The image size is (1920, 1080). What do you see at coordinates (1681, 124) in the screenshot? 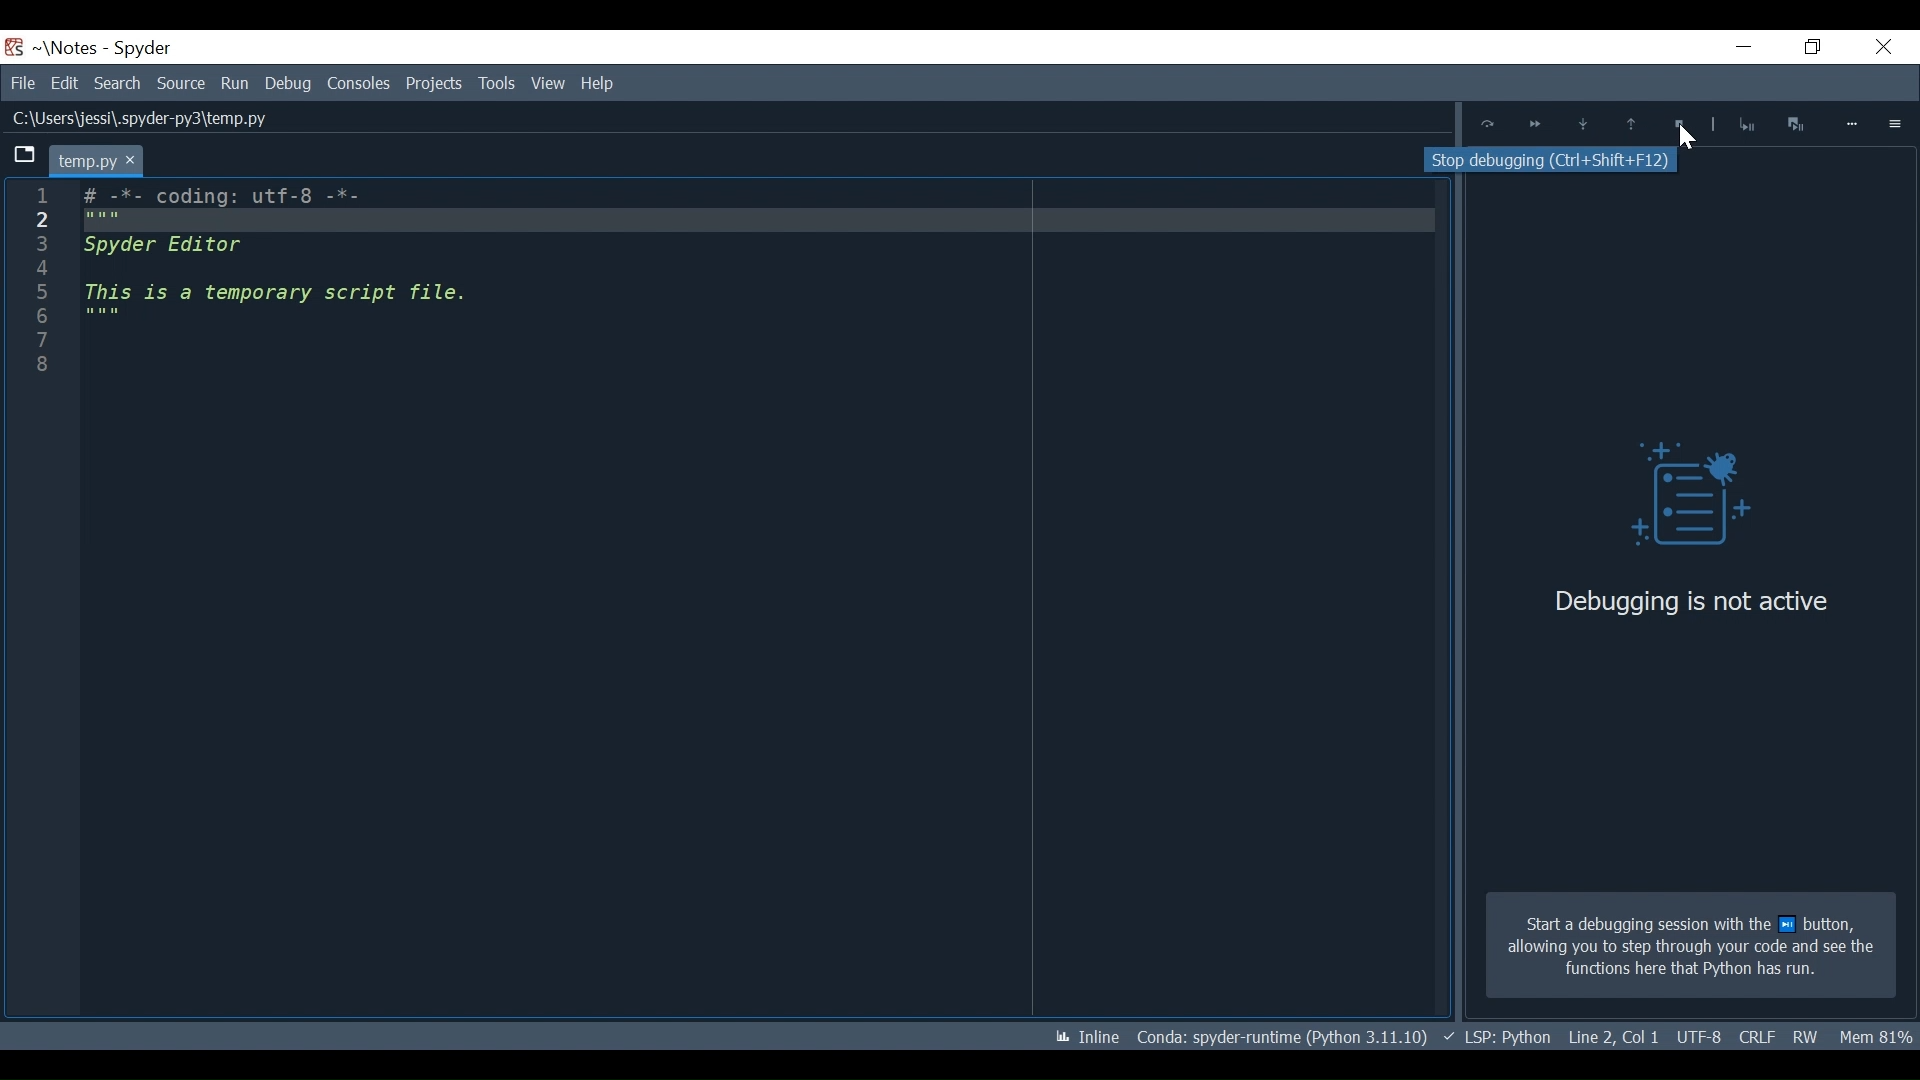
I see `Stop Debugging` at bounding box center [1681, 124].